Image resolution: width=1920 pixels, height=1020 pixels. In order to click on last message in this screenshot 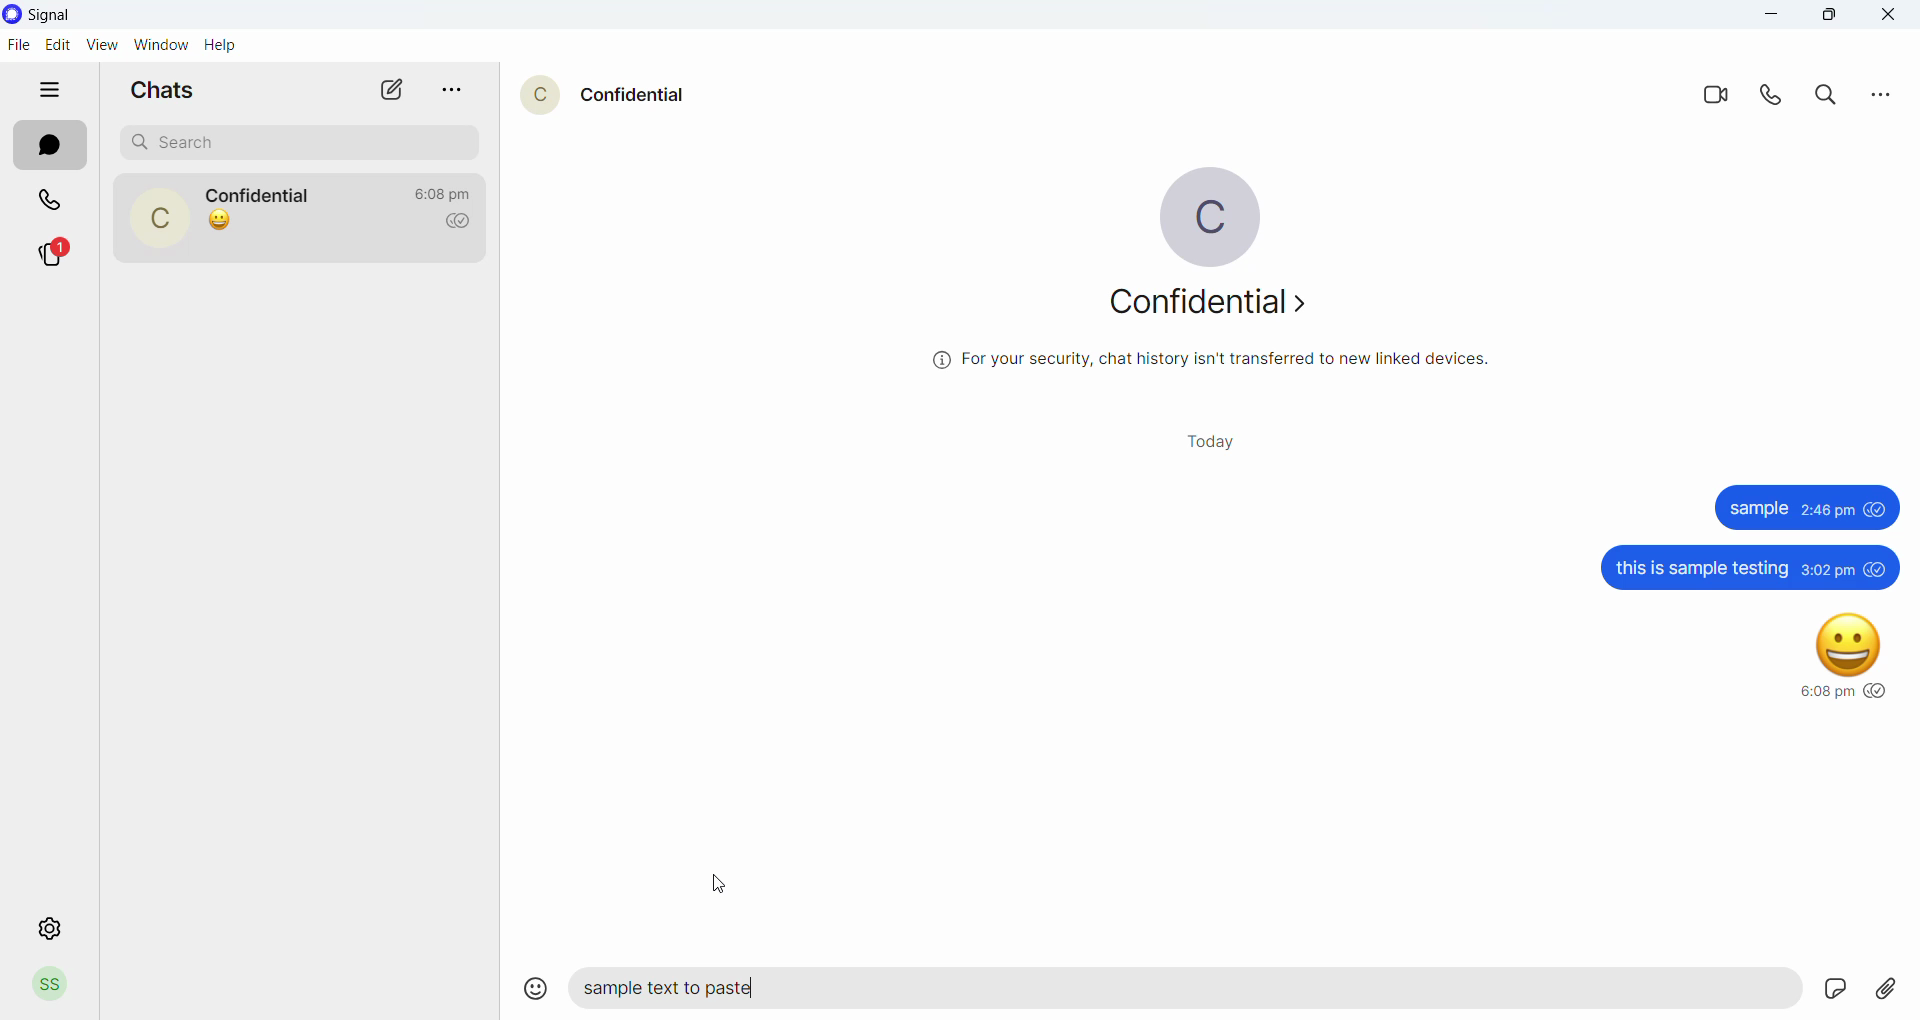, I will do `click(220, 220)`.